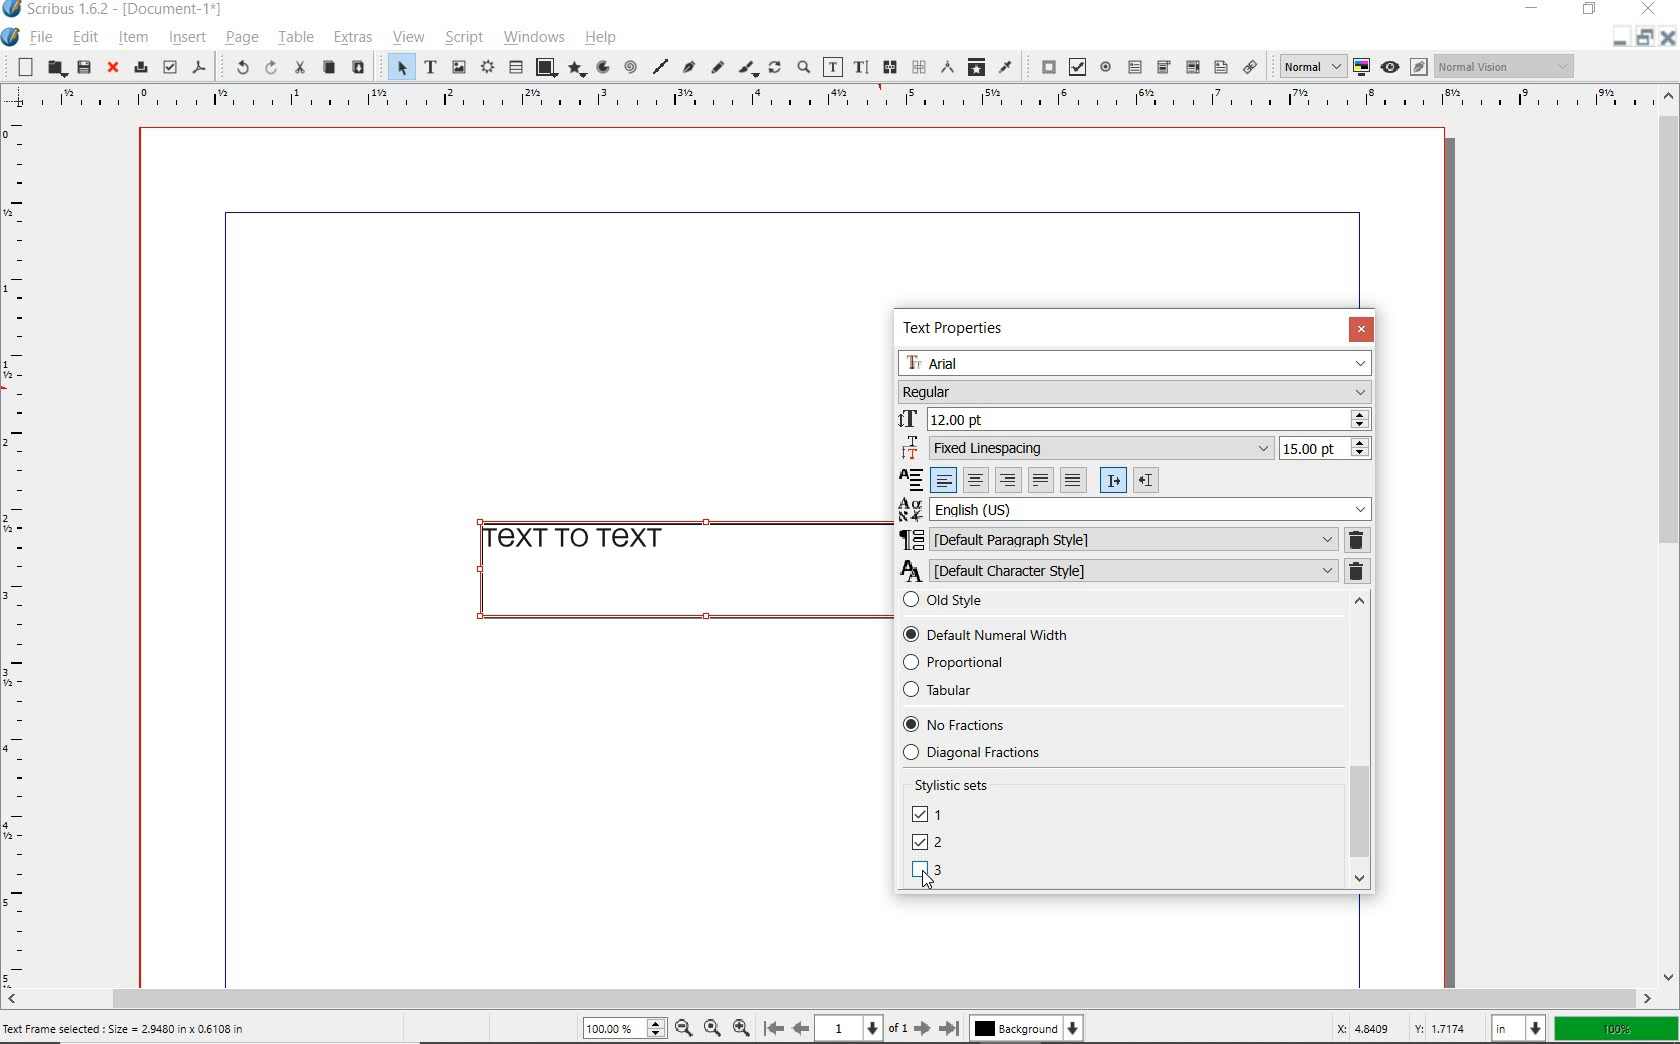  I want to click on edit contents of frame, so click(833, 68).